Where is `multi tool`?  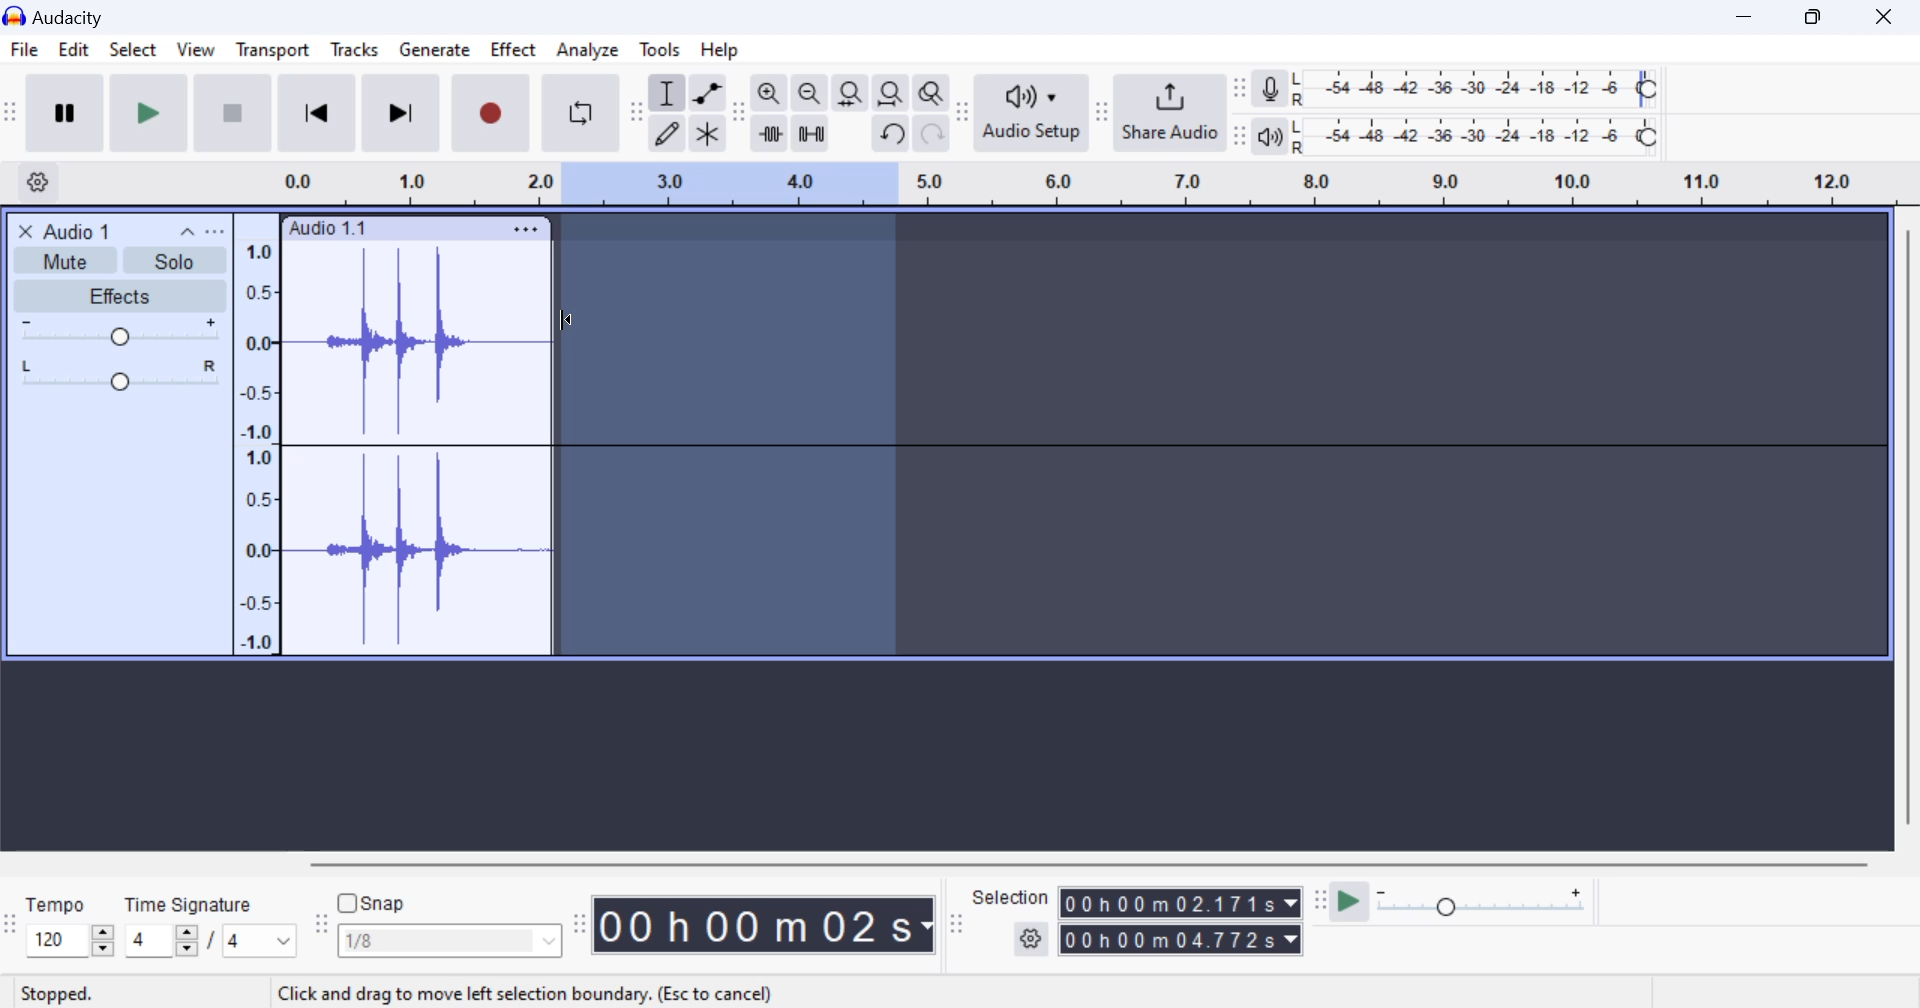
multi tool is located at coordinates (708, 135).